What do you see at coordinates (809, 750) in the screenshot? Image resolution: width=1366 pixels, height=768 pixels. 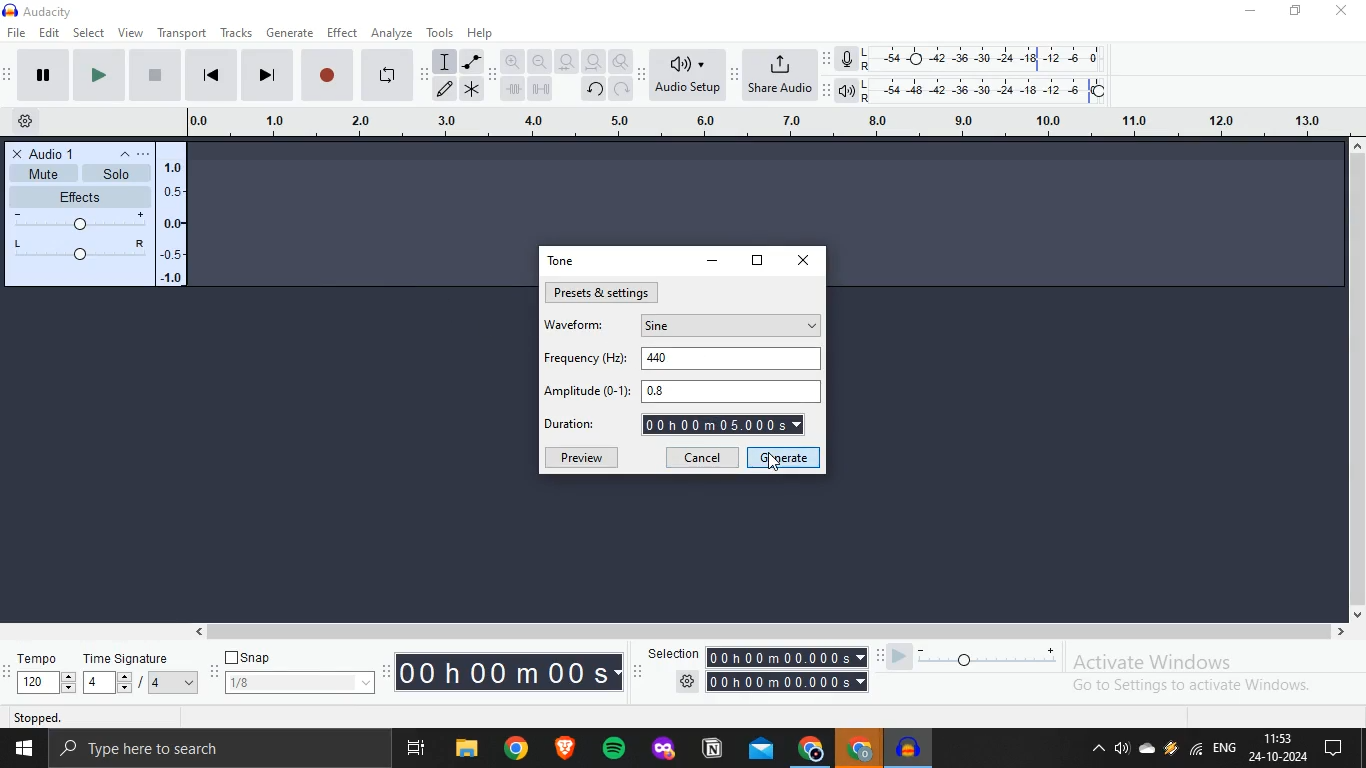 I see `Chrome` at bounding box center [809, 750].